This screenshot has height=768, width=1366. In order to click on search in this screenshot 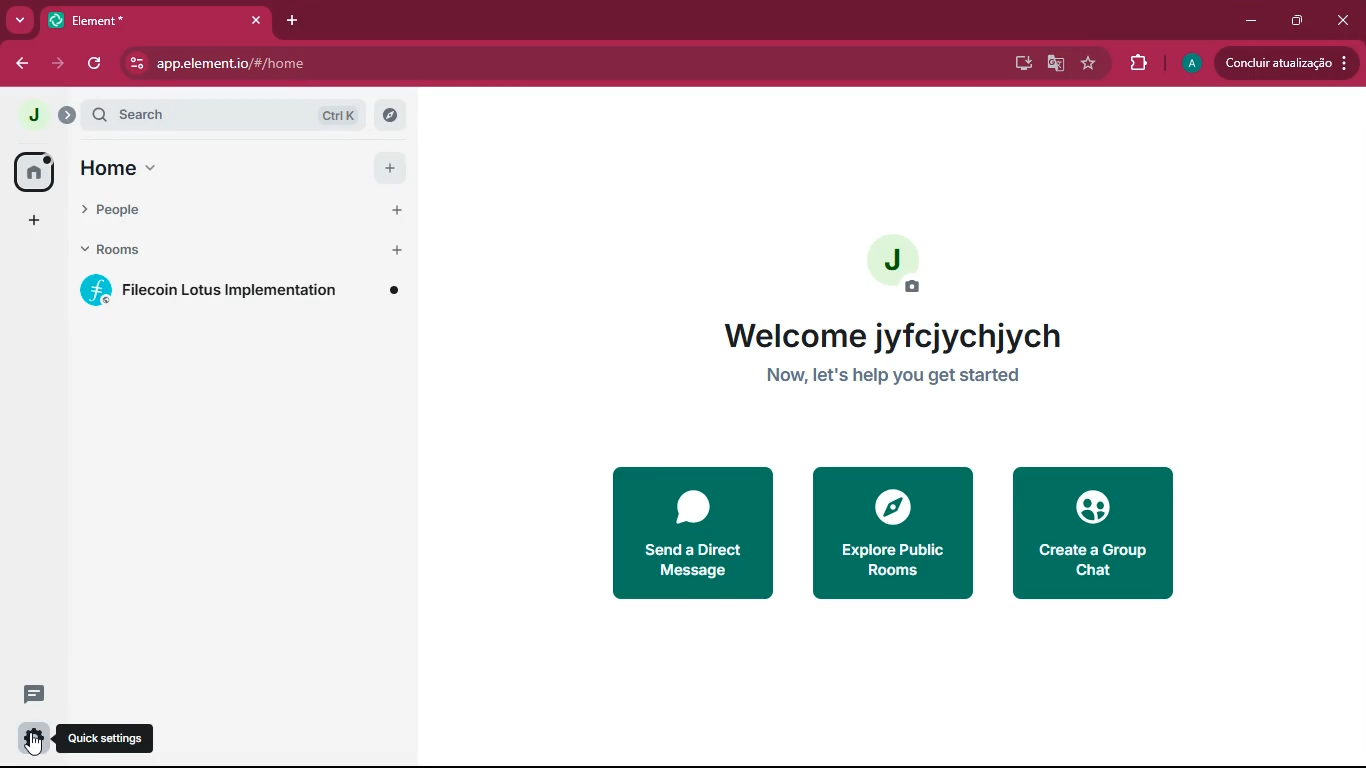, I will do `click(233, 115)`.